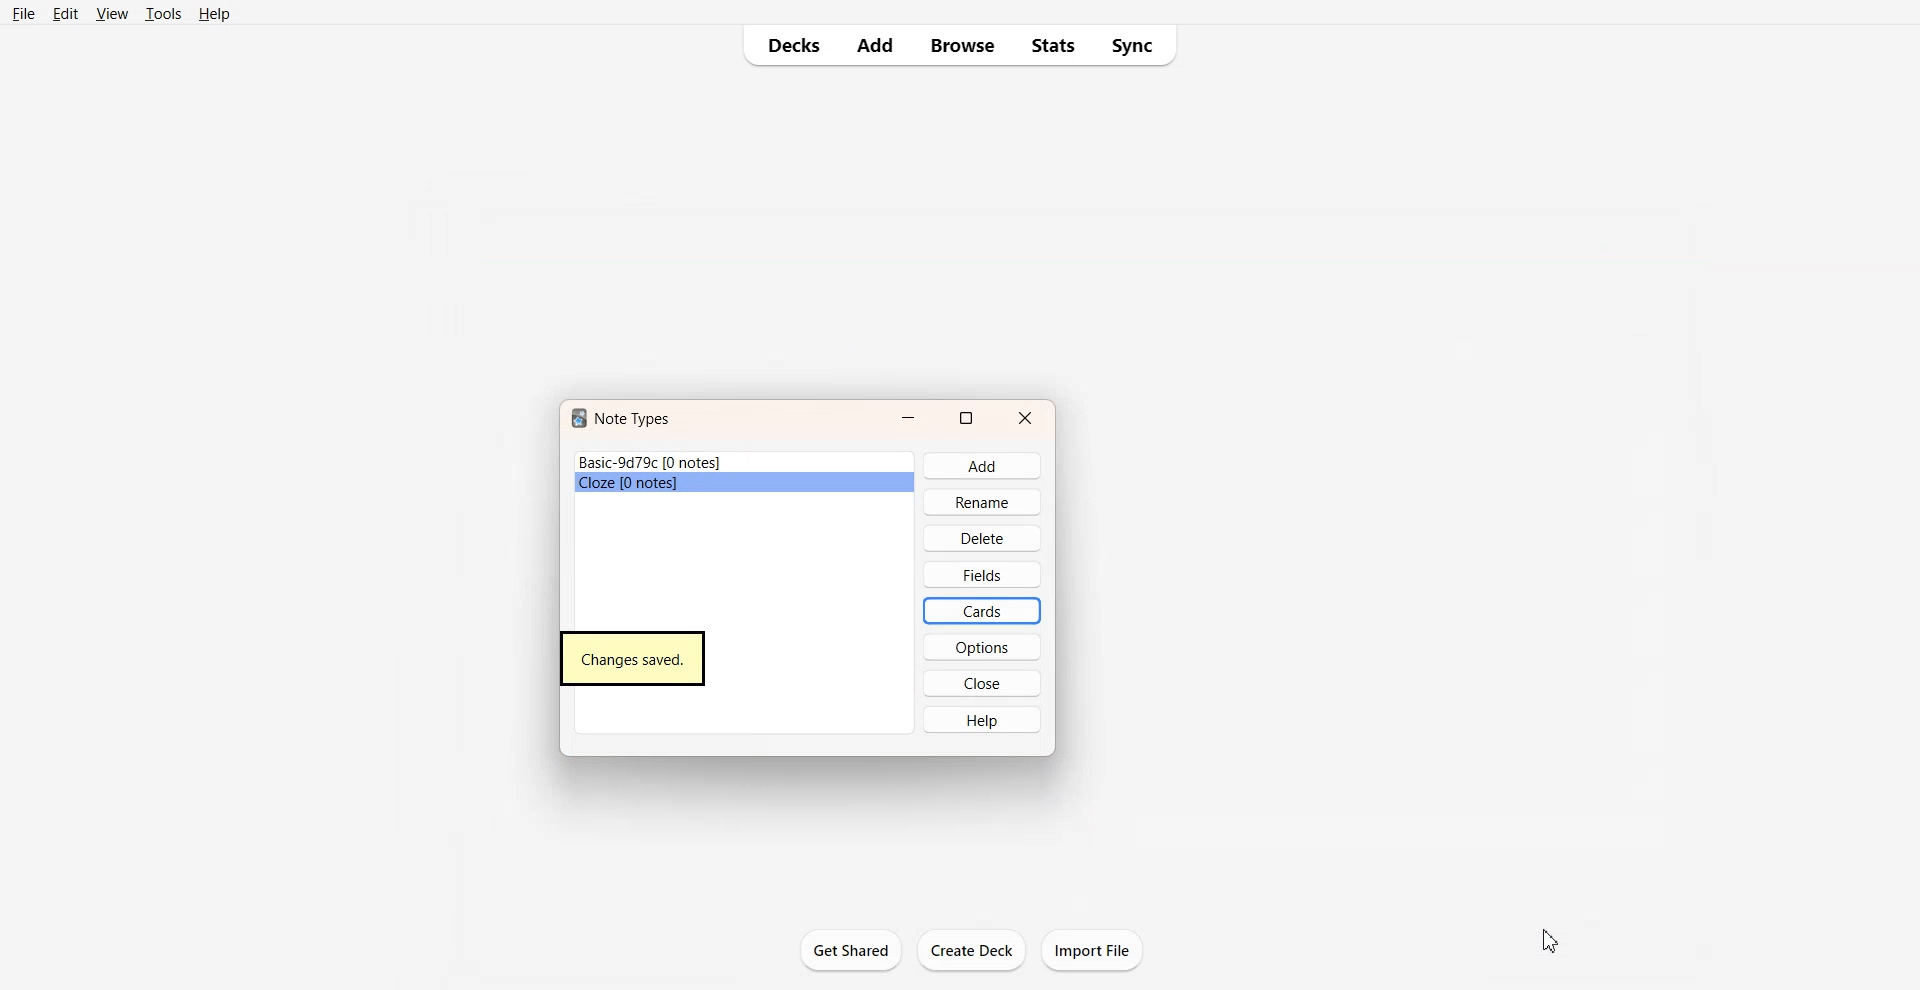  Describe the element at coordinates (982, 538) in the screenshot. I see `delete` at that location.